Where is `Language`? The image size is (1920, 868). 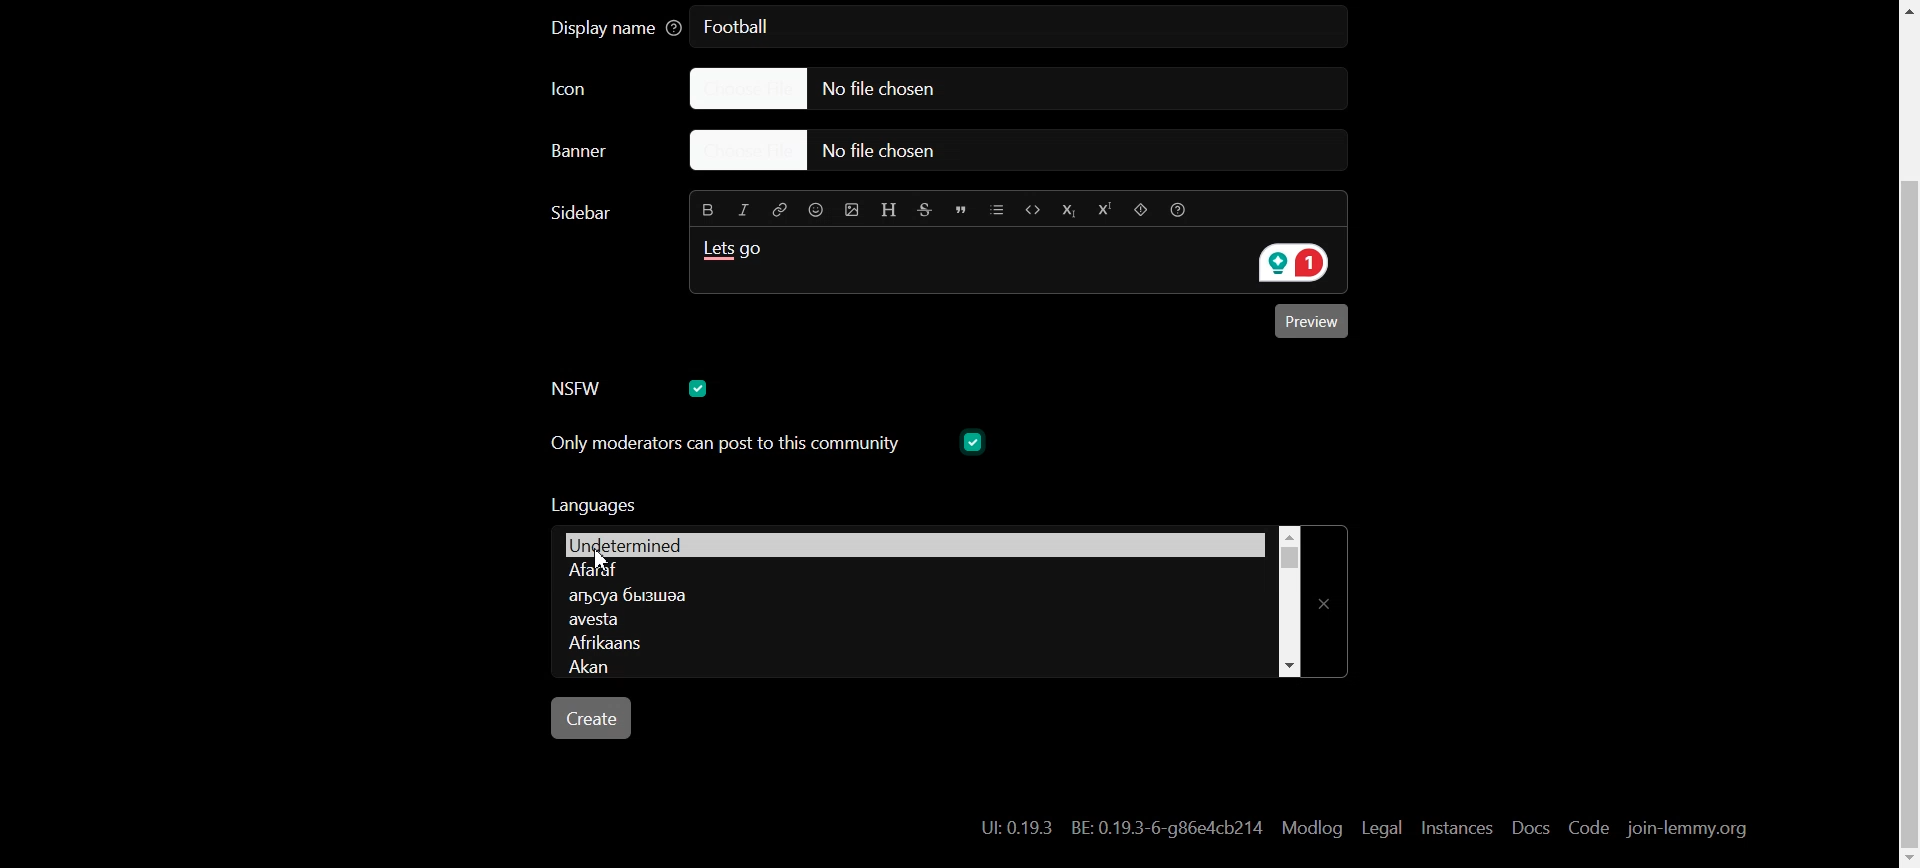
Language is located at coordinates (911, 569).